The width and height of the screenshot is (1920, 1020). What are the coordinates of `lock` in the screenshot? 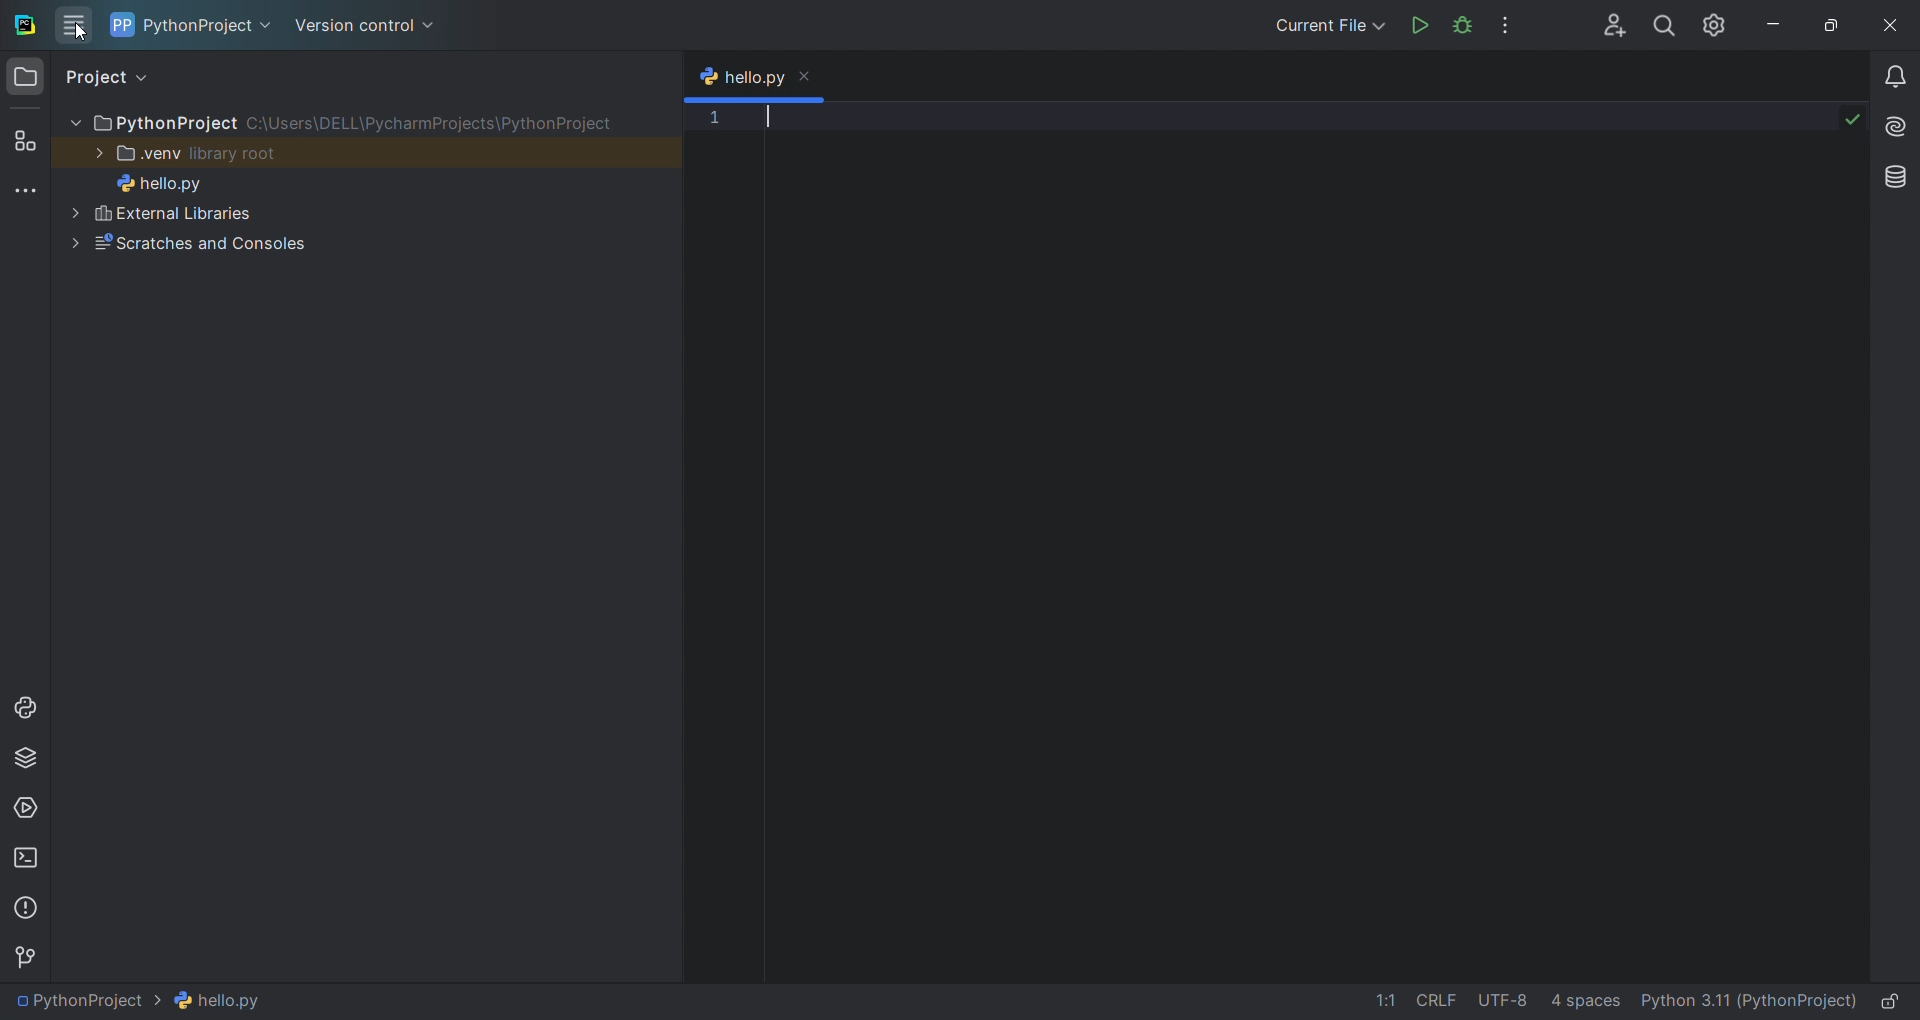 It's located at (1890, 997).